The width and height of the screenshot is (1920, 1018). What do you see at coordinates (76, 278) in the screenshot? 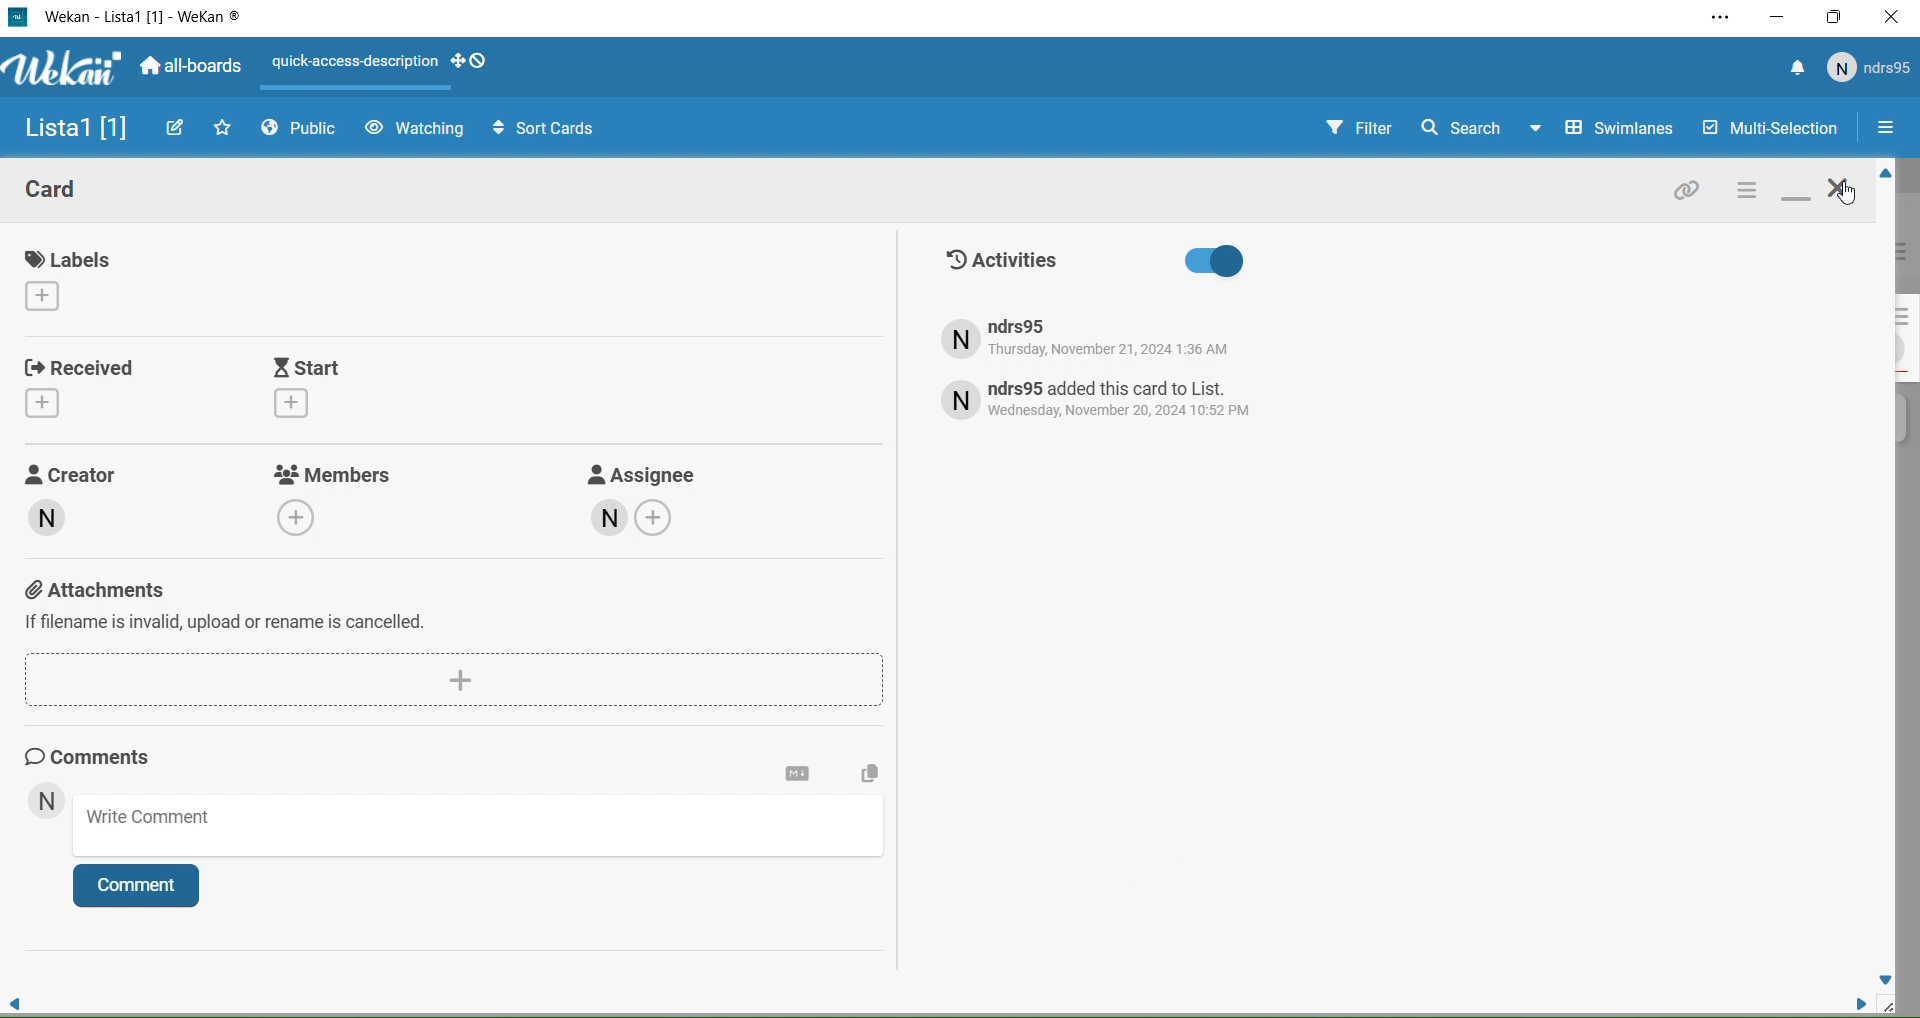
I see `Labels` at bounding box center [76, 278].